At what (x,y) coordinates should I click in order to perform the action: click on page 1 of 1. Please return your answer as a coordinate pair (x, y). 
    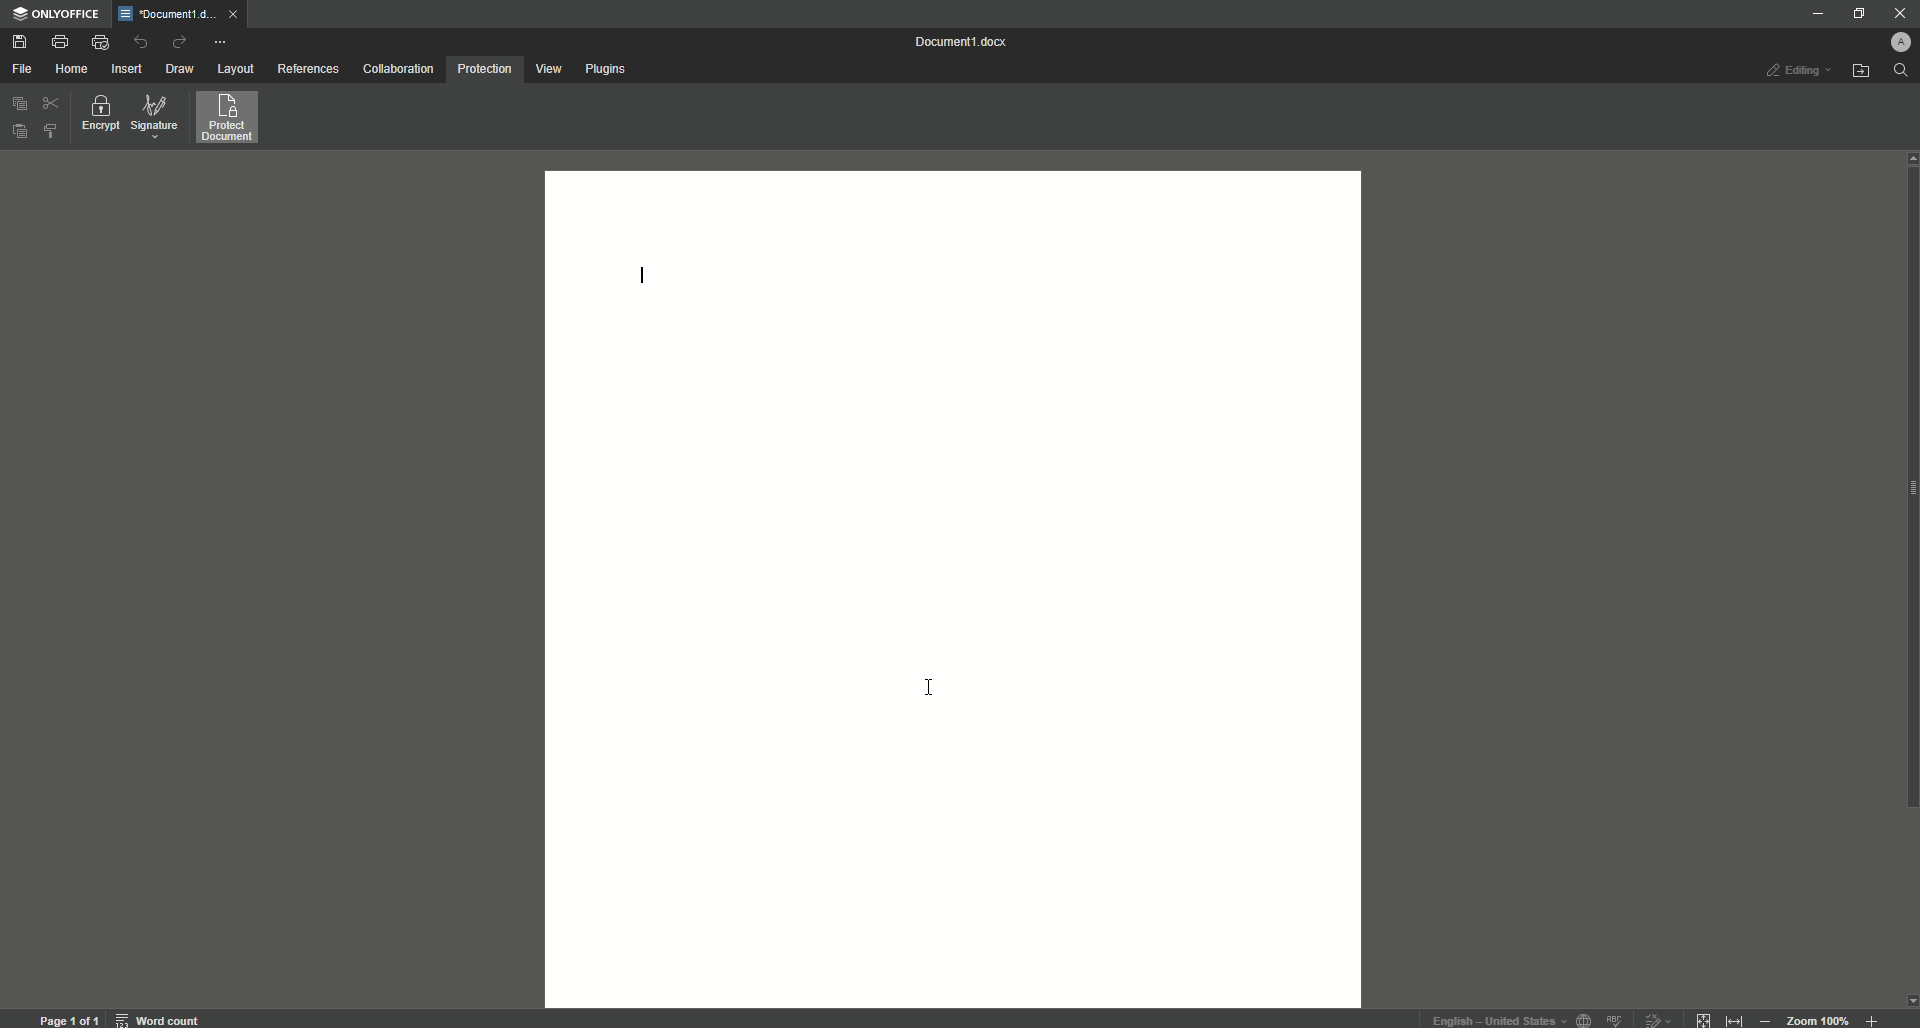
    Looking at the image, I should click on (69, 1017).